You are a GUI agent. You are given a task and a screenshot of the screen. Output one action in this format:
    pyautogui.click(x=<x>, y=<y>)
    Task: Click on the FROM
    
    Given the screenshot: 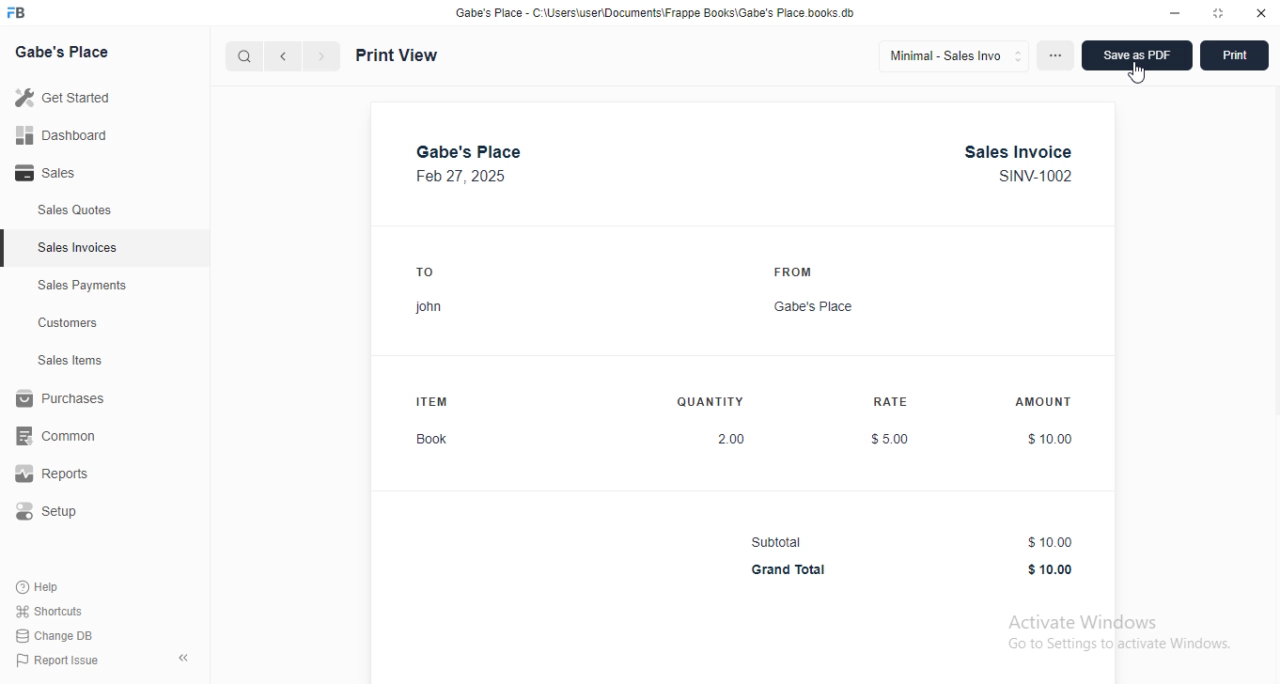 What is the action you would take?
    pyautogui.click(x=795, y=272)
    